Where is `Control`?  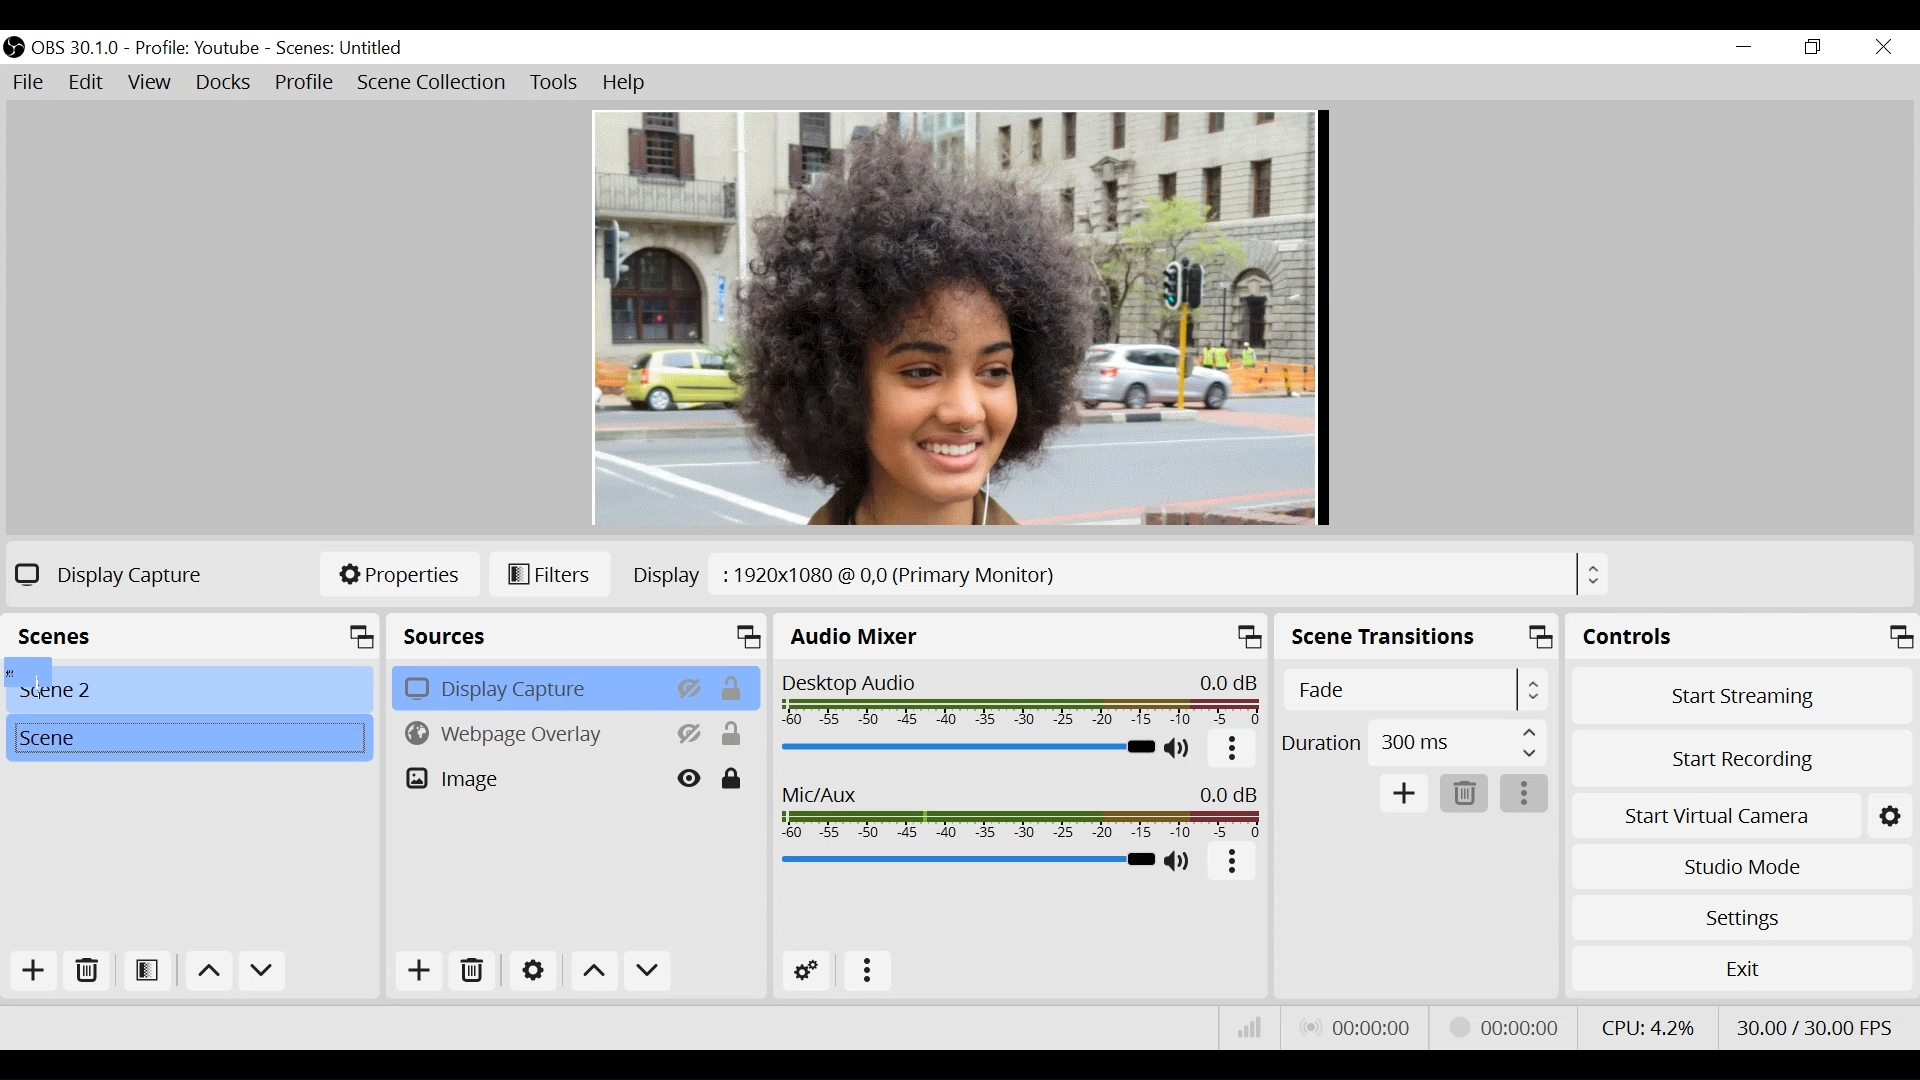 Control is located at coordinates (1741, 636).